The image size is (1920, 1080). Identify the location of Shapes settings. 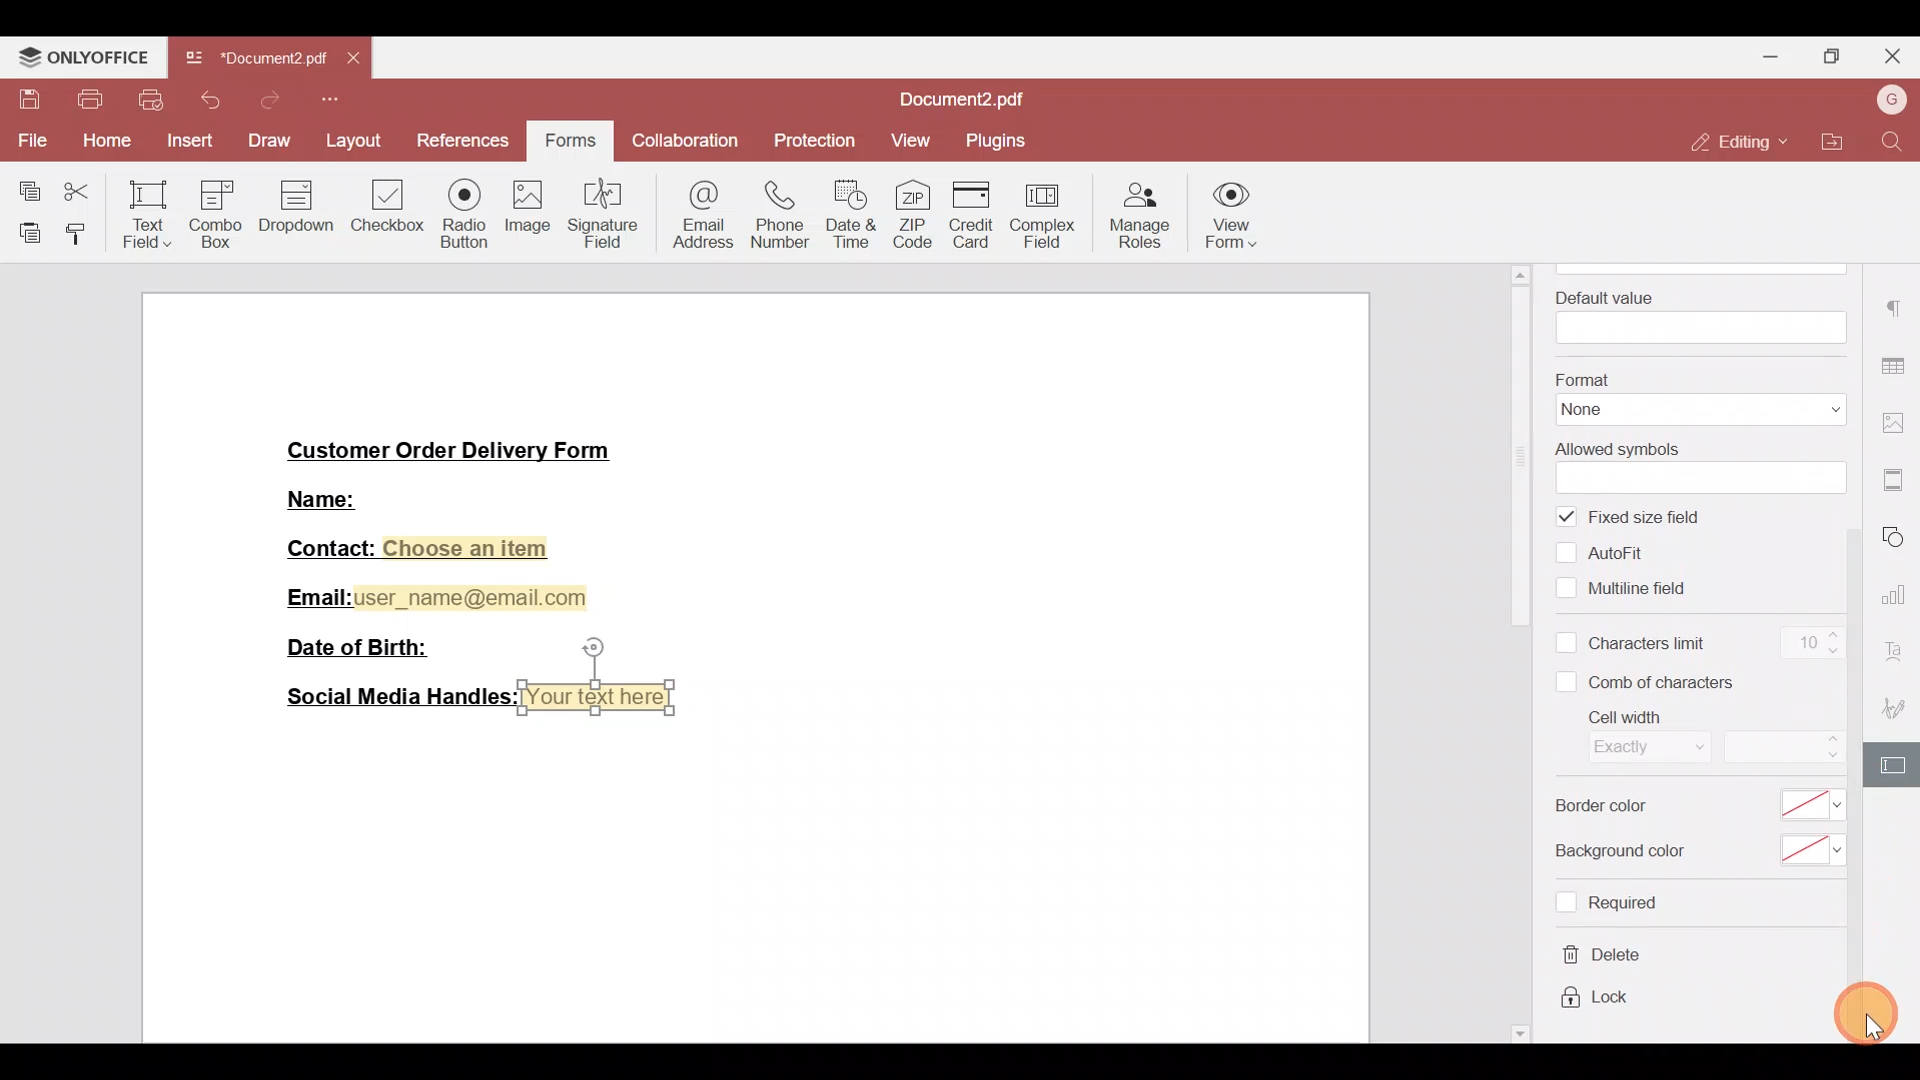
(1900, 537).